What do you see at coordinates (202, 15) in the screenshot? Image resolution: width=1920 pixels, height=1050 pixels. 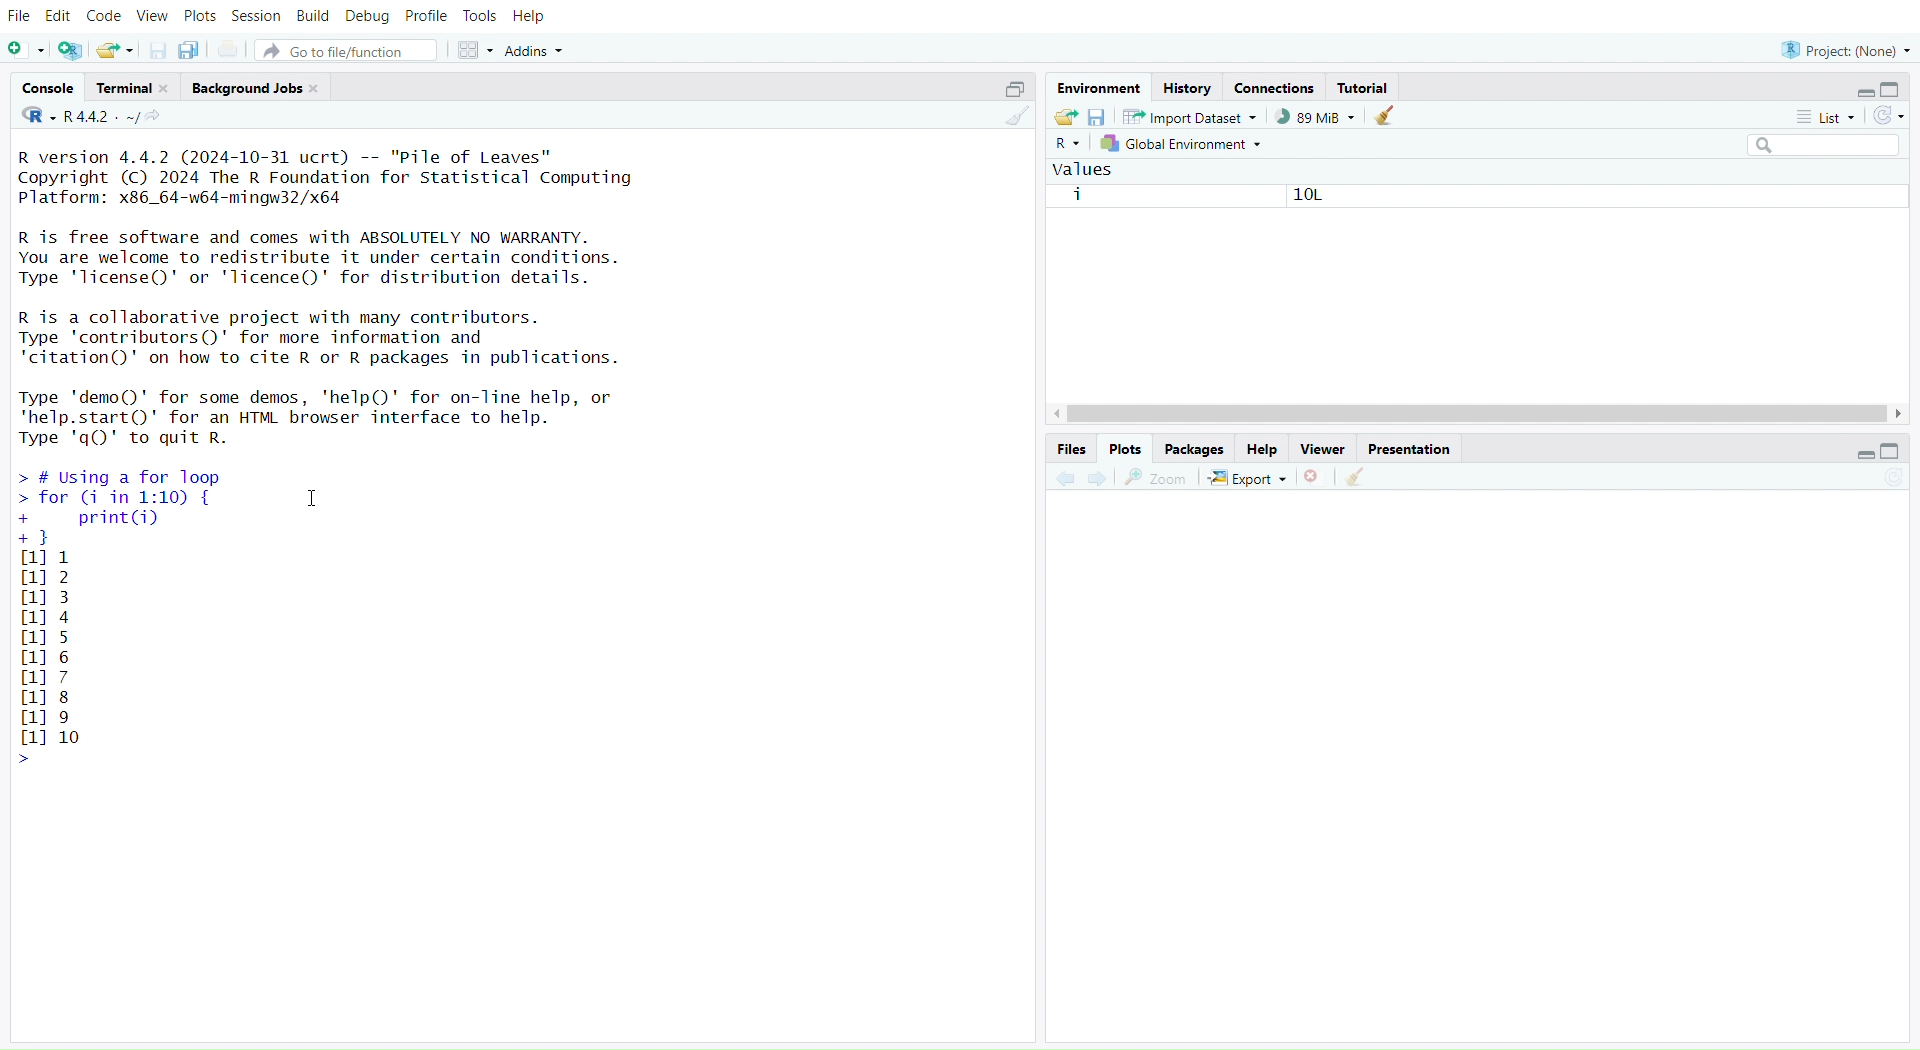 I see `plots` at bounding box center [202, 15].